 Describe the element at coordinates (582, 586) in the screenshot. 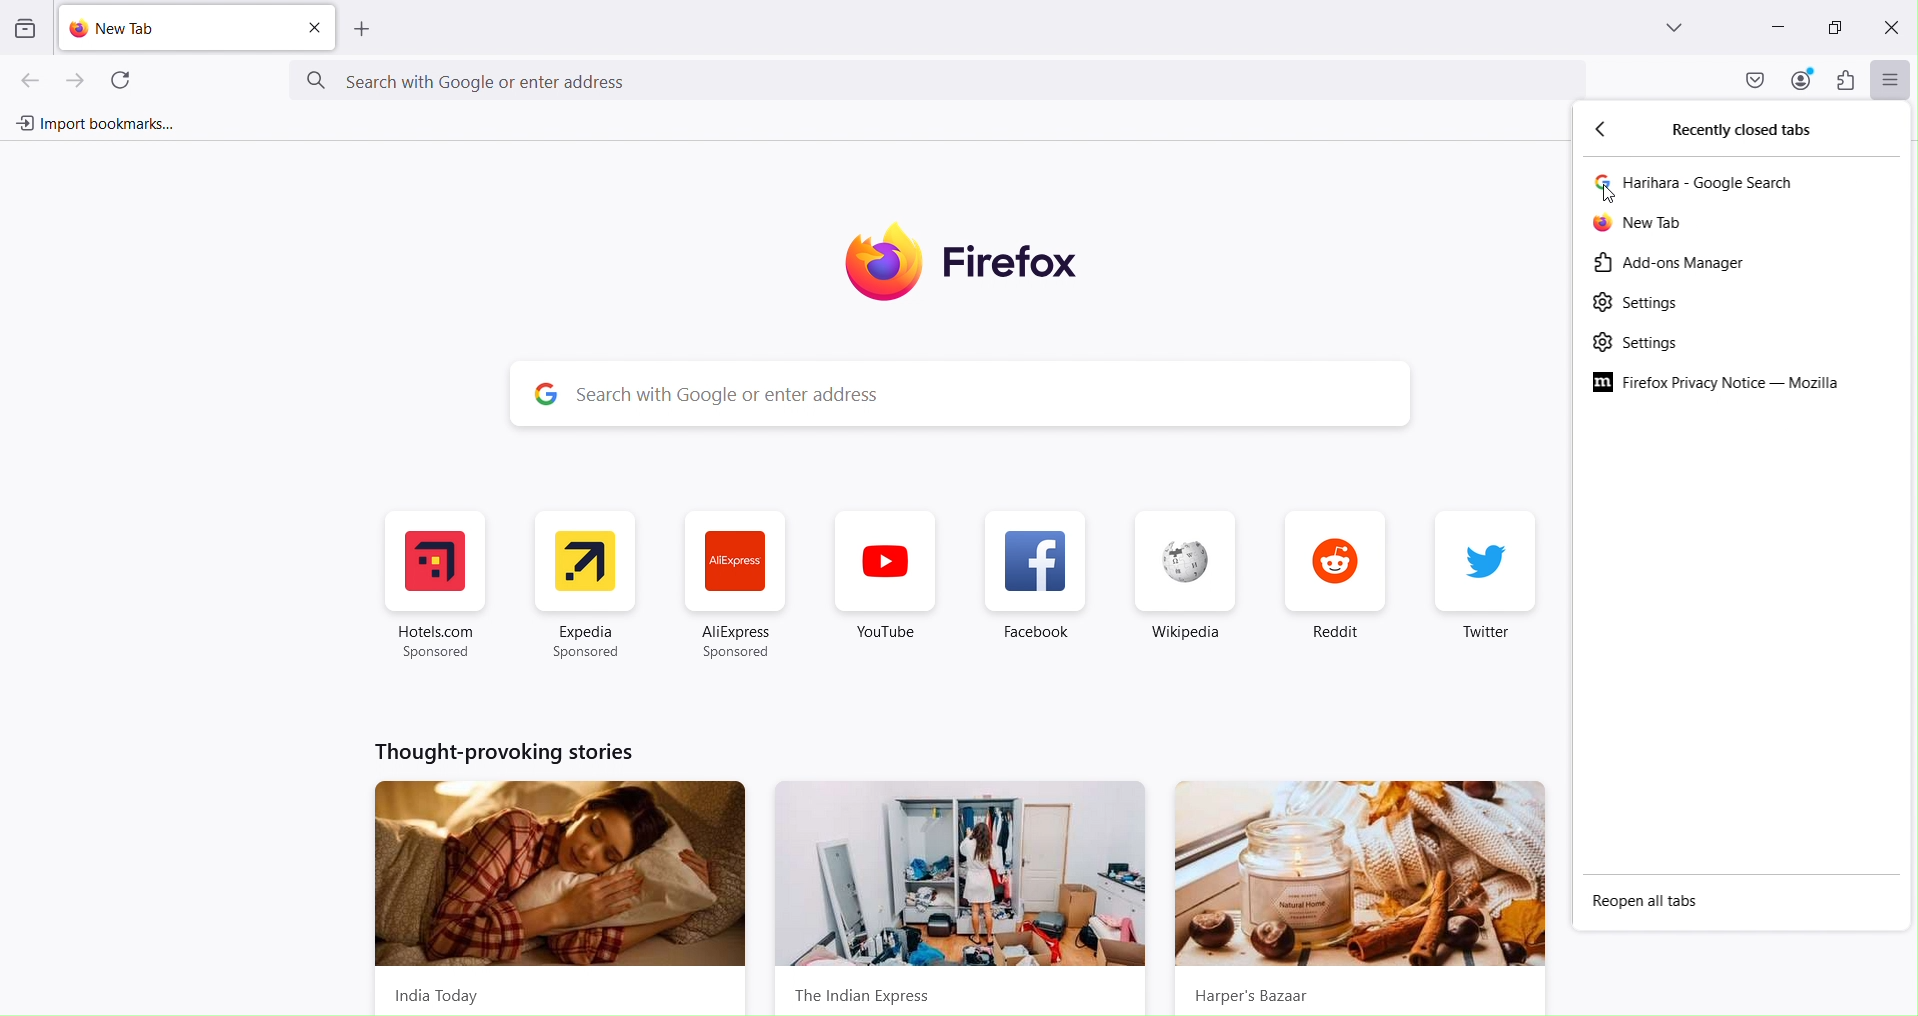

I see `Expedia Web Shortcut` at that location.